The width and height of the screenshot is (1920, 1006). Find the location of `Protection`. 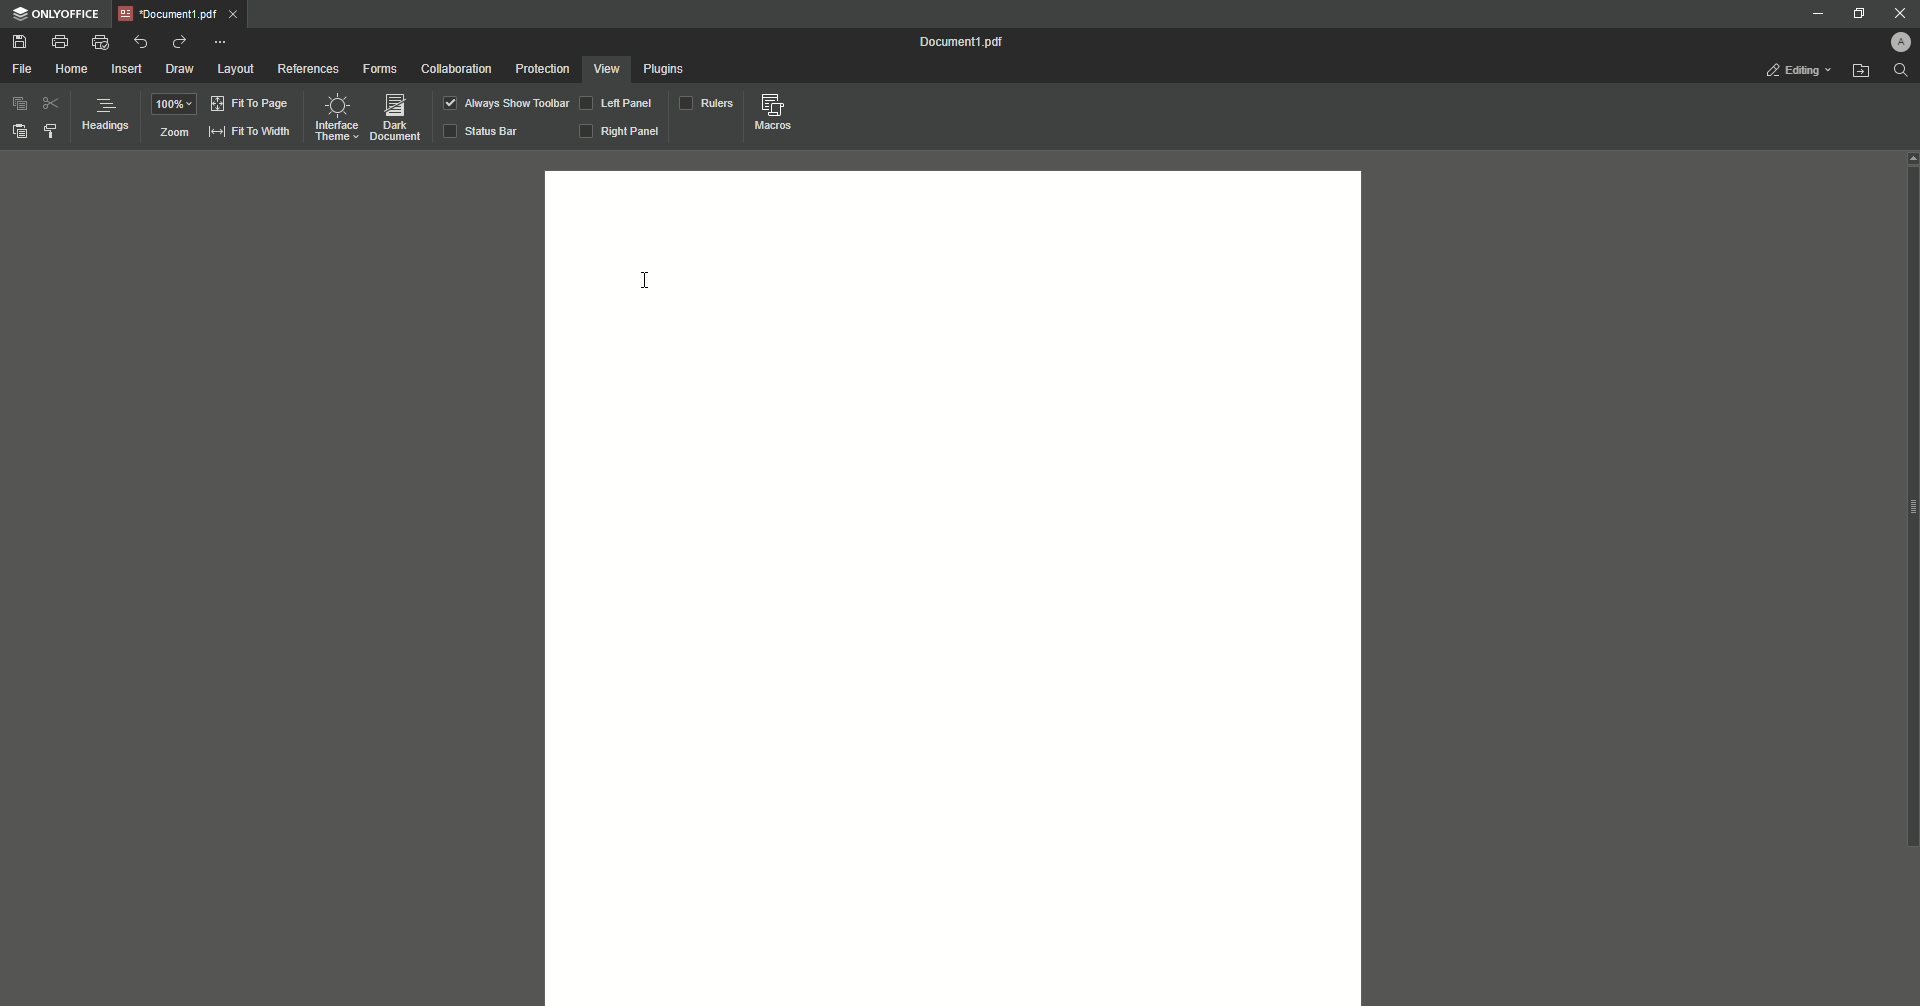

Protection is located at coordinates (544, 70).